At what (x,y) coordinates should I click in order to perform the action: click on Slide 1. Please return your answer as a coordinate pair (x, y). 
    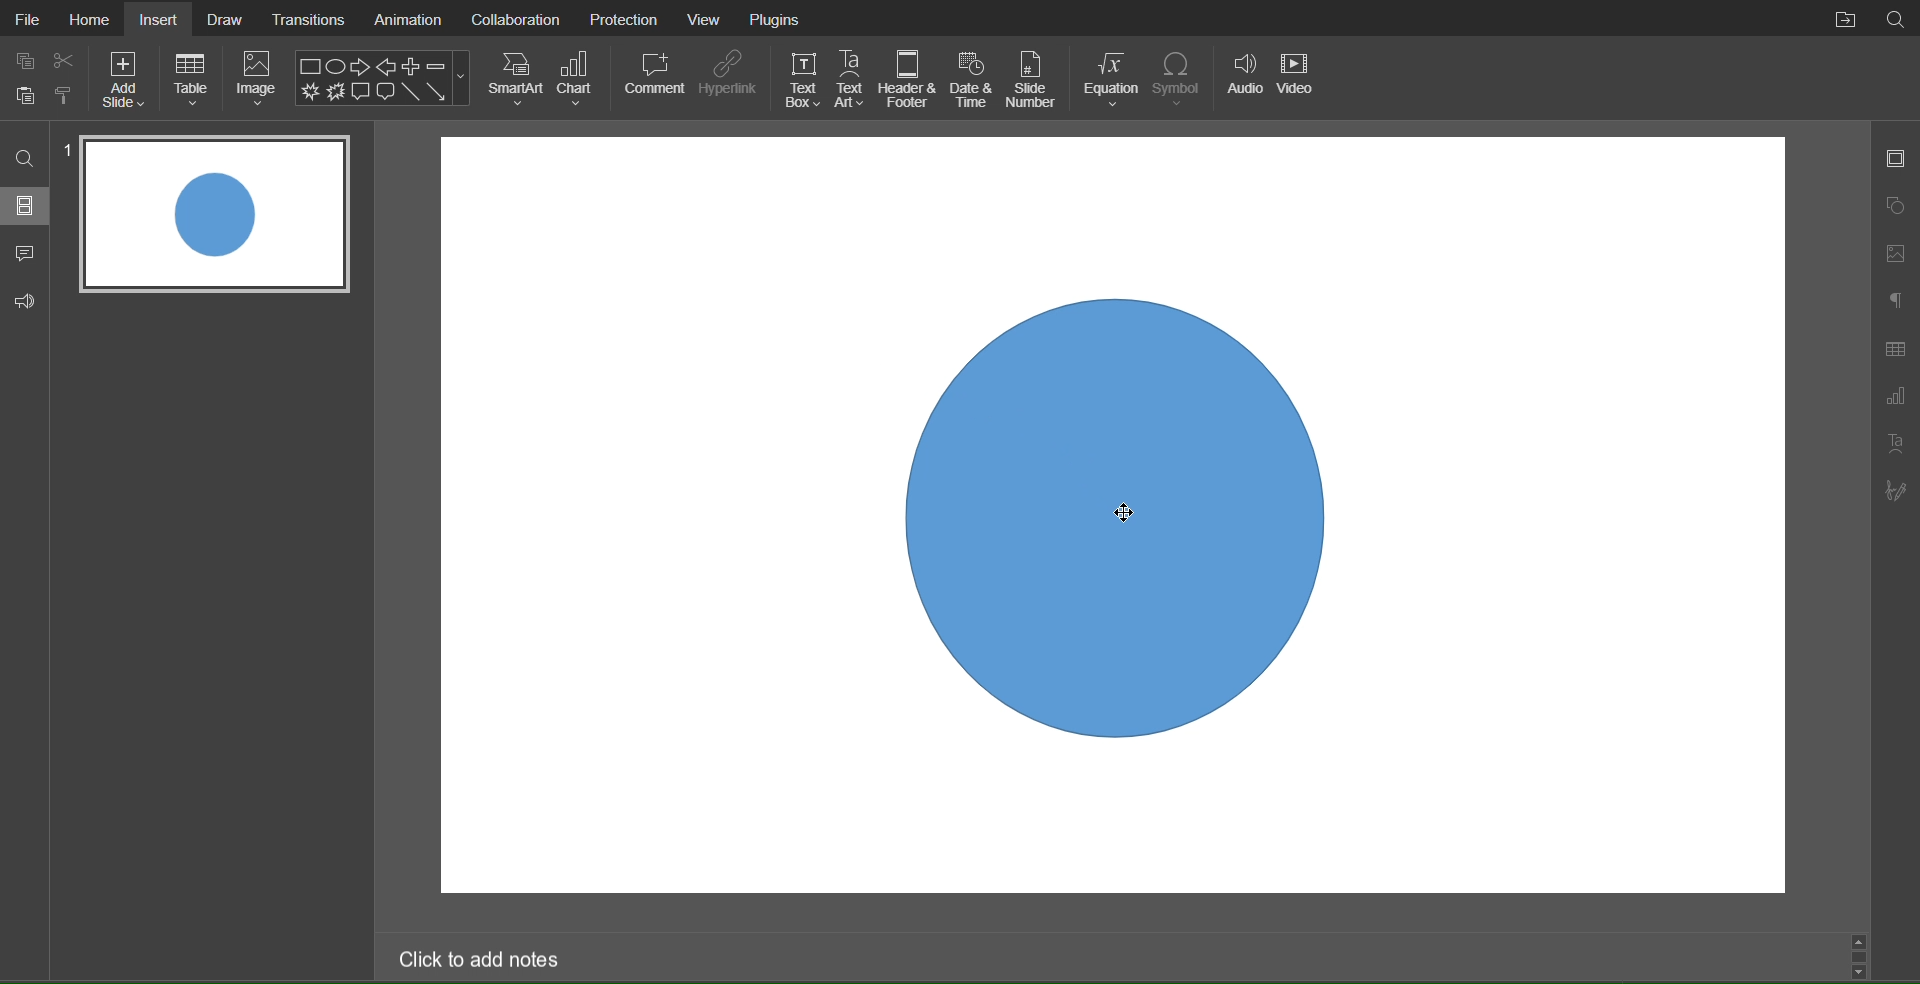
    Looking at the image, I should click on (212, 216).